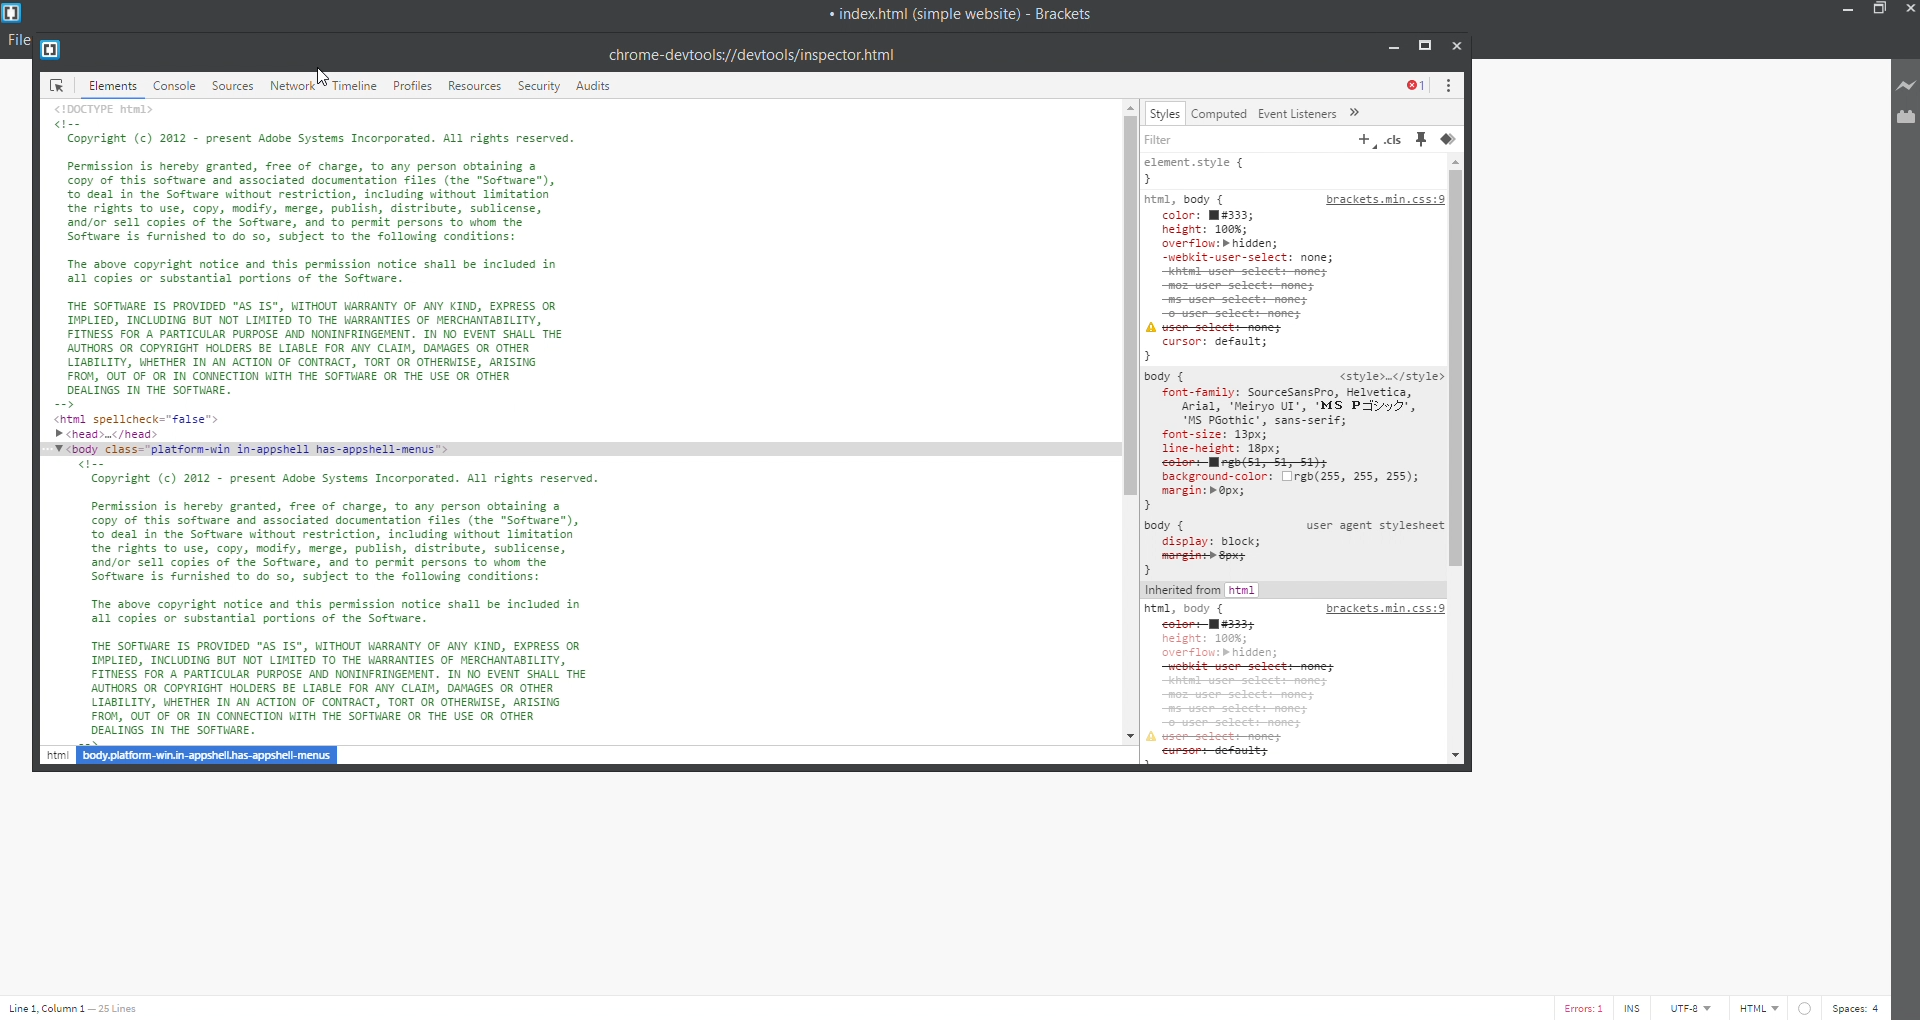 The image size is (1920, 1020). I want to click on close, so click(1458, 48).